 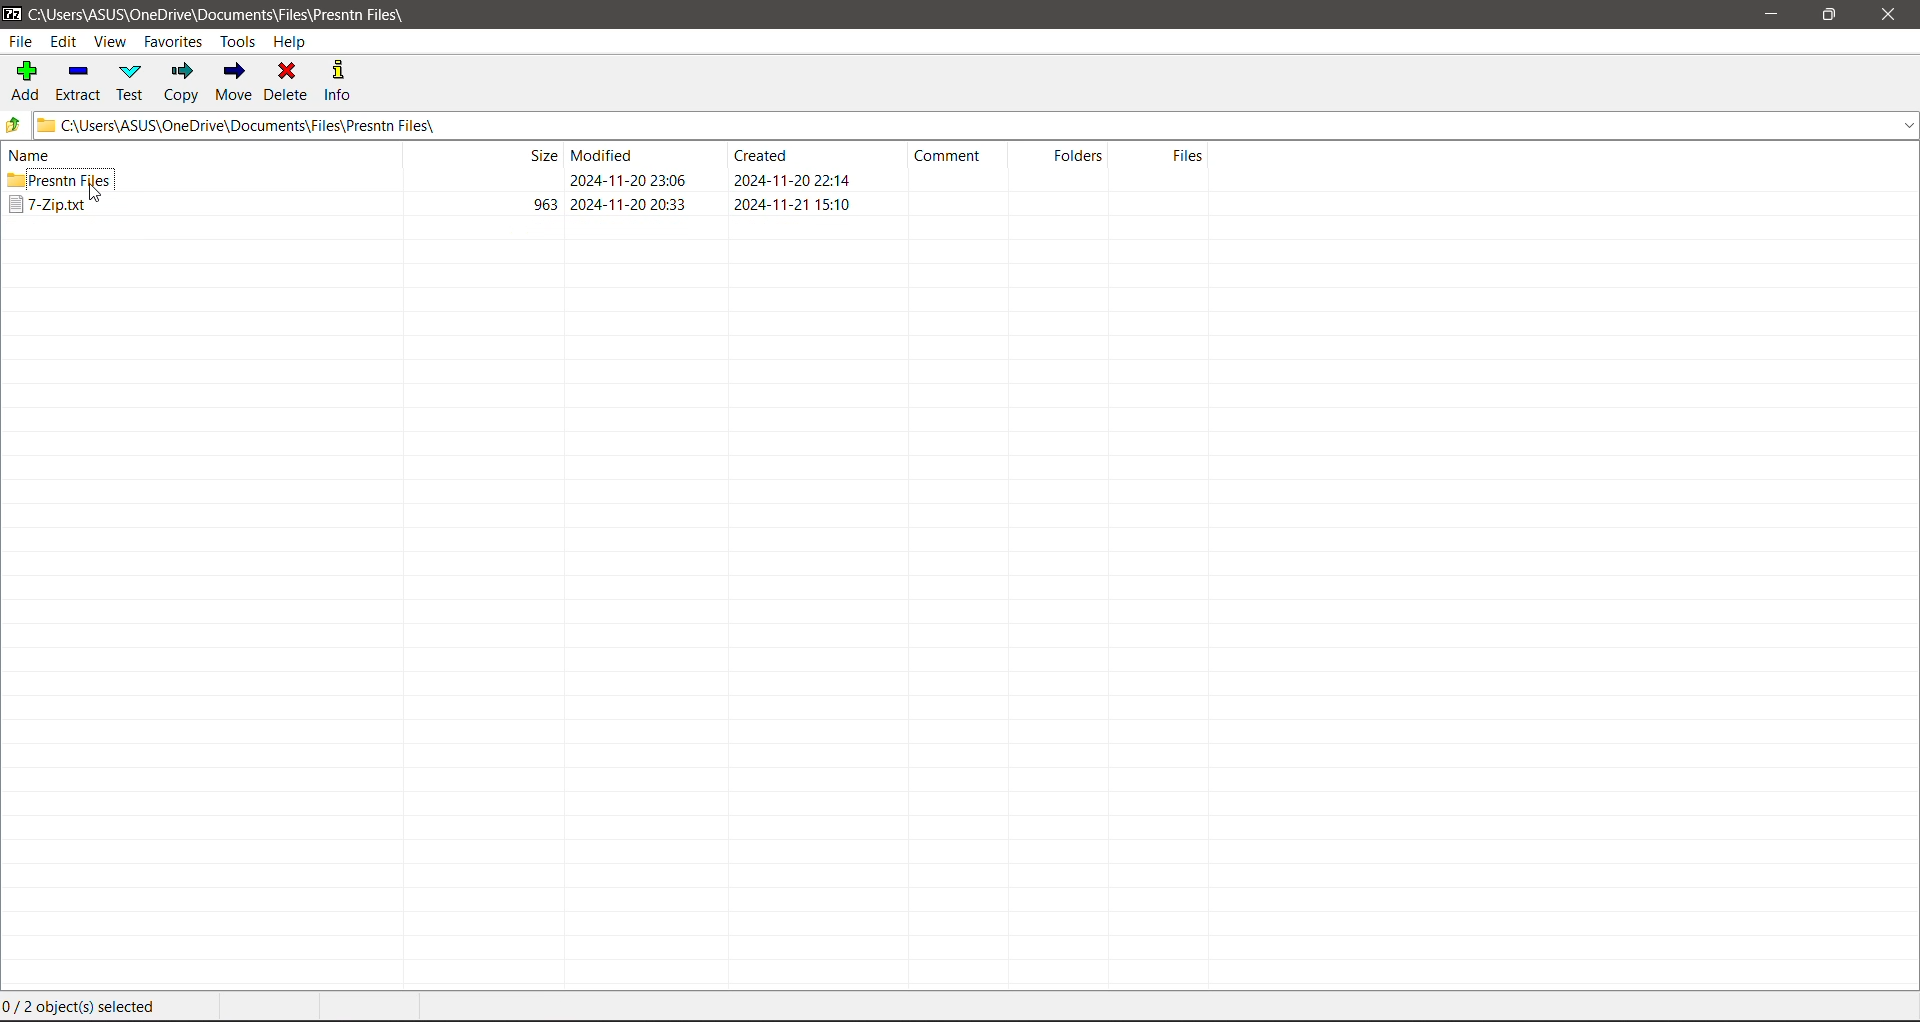 What do you see at coordinates (532, 155) in the screenshot?
I see `size` at bounding box center [532, 155].